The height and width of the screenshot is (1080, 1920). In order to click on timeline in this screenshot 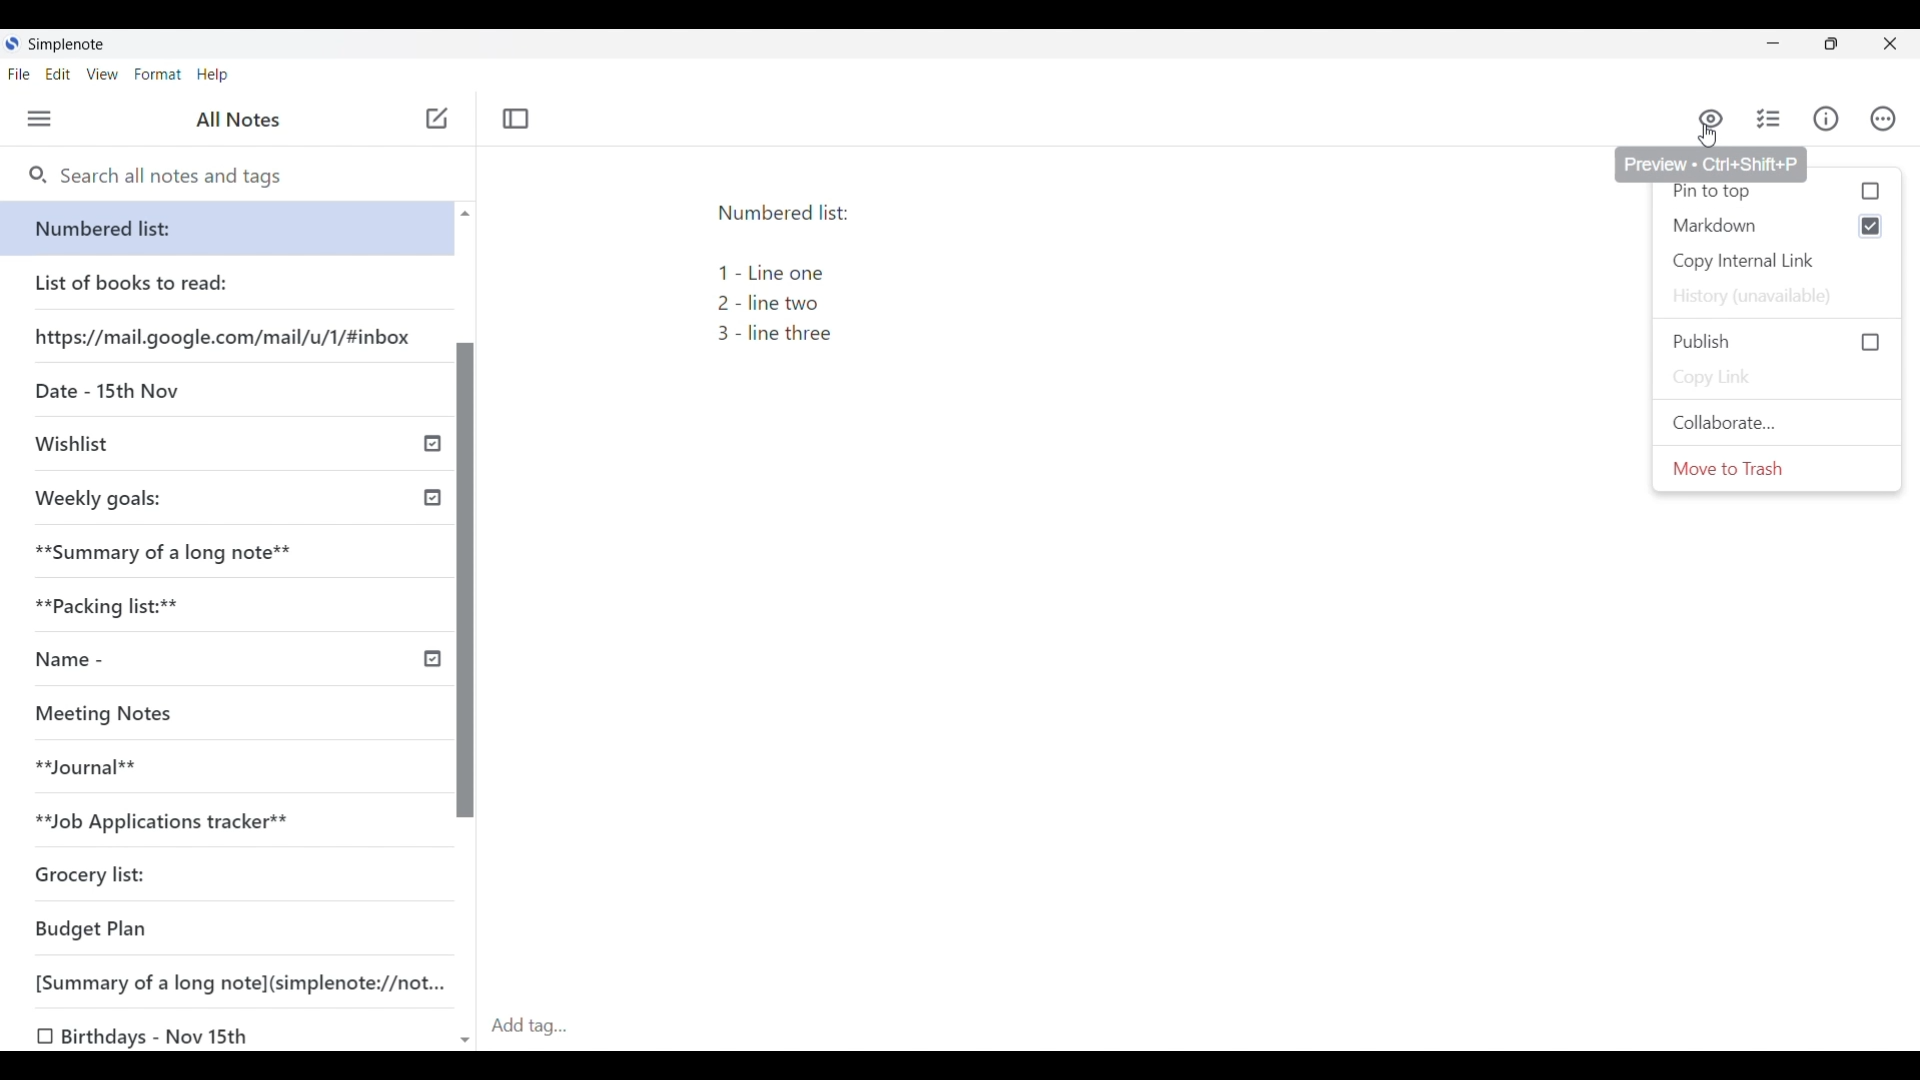, I will do `click(431, 496)`.